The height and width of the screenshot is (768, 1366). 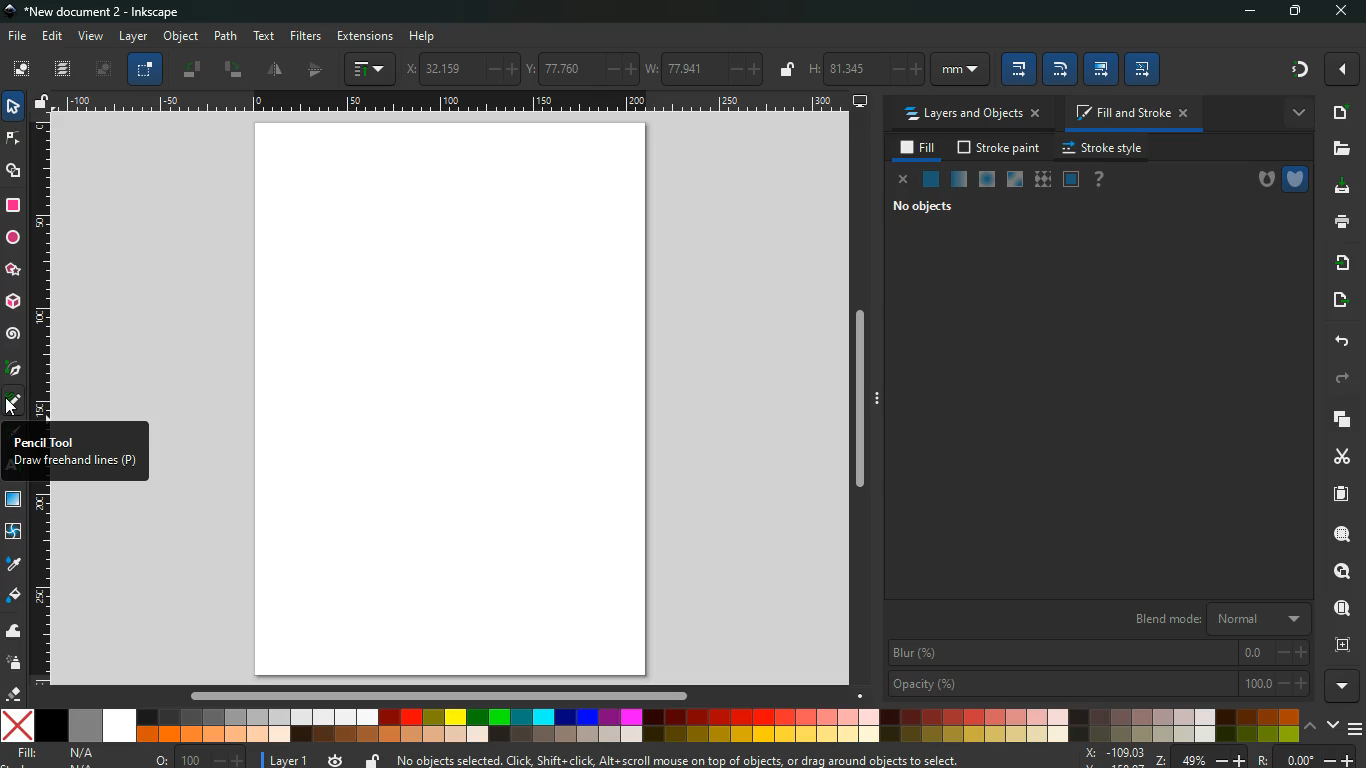 I want to click on fill, so click(x=58, y=754).